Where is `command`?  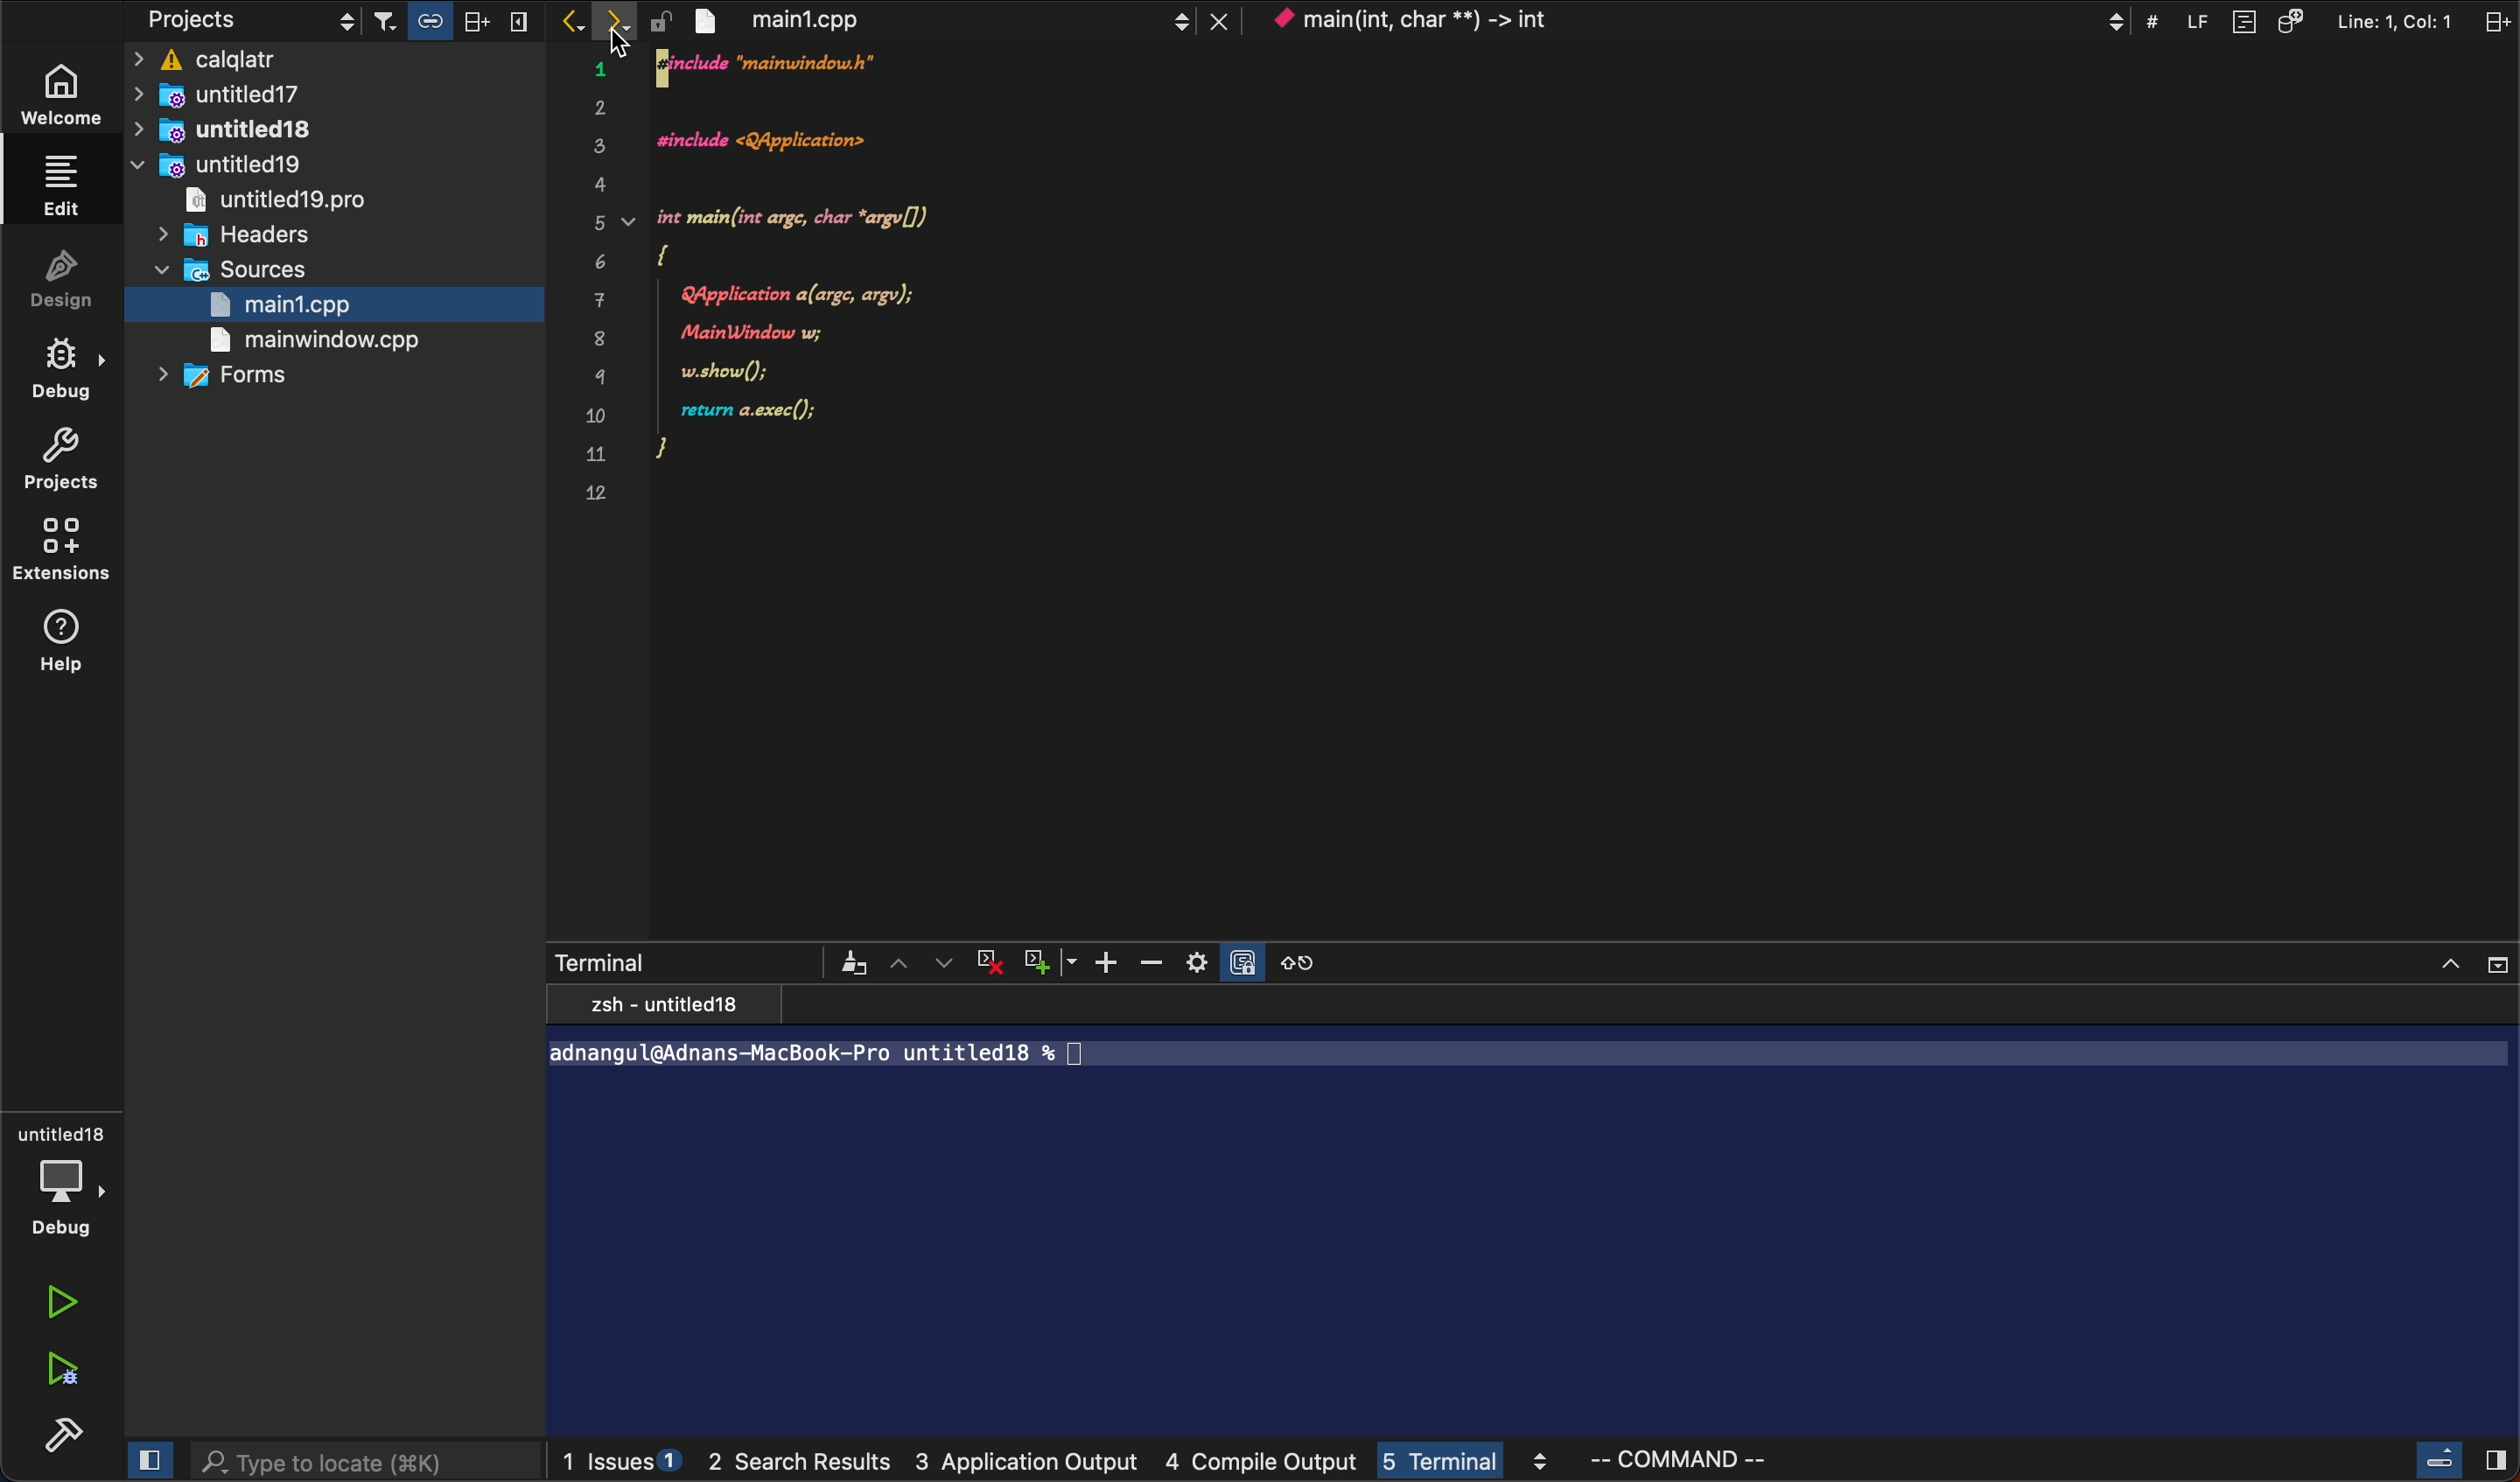 command is located at coordinates (1771, 1458).